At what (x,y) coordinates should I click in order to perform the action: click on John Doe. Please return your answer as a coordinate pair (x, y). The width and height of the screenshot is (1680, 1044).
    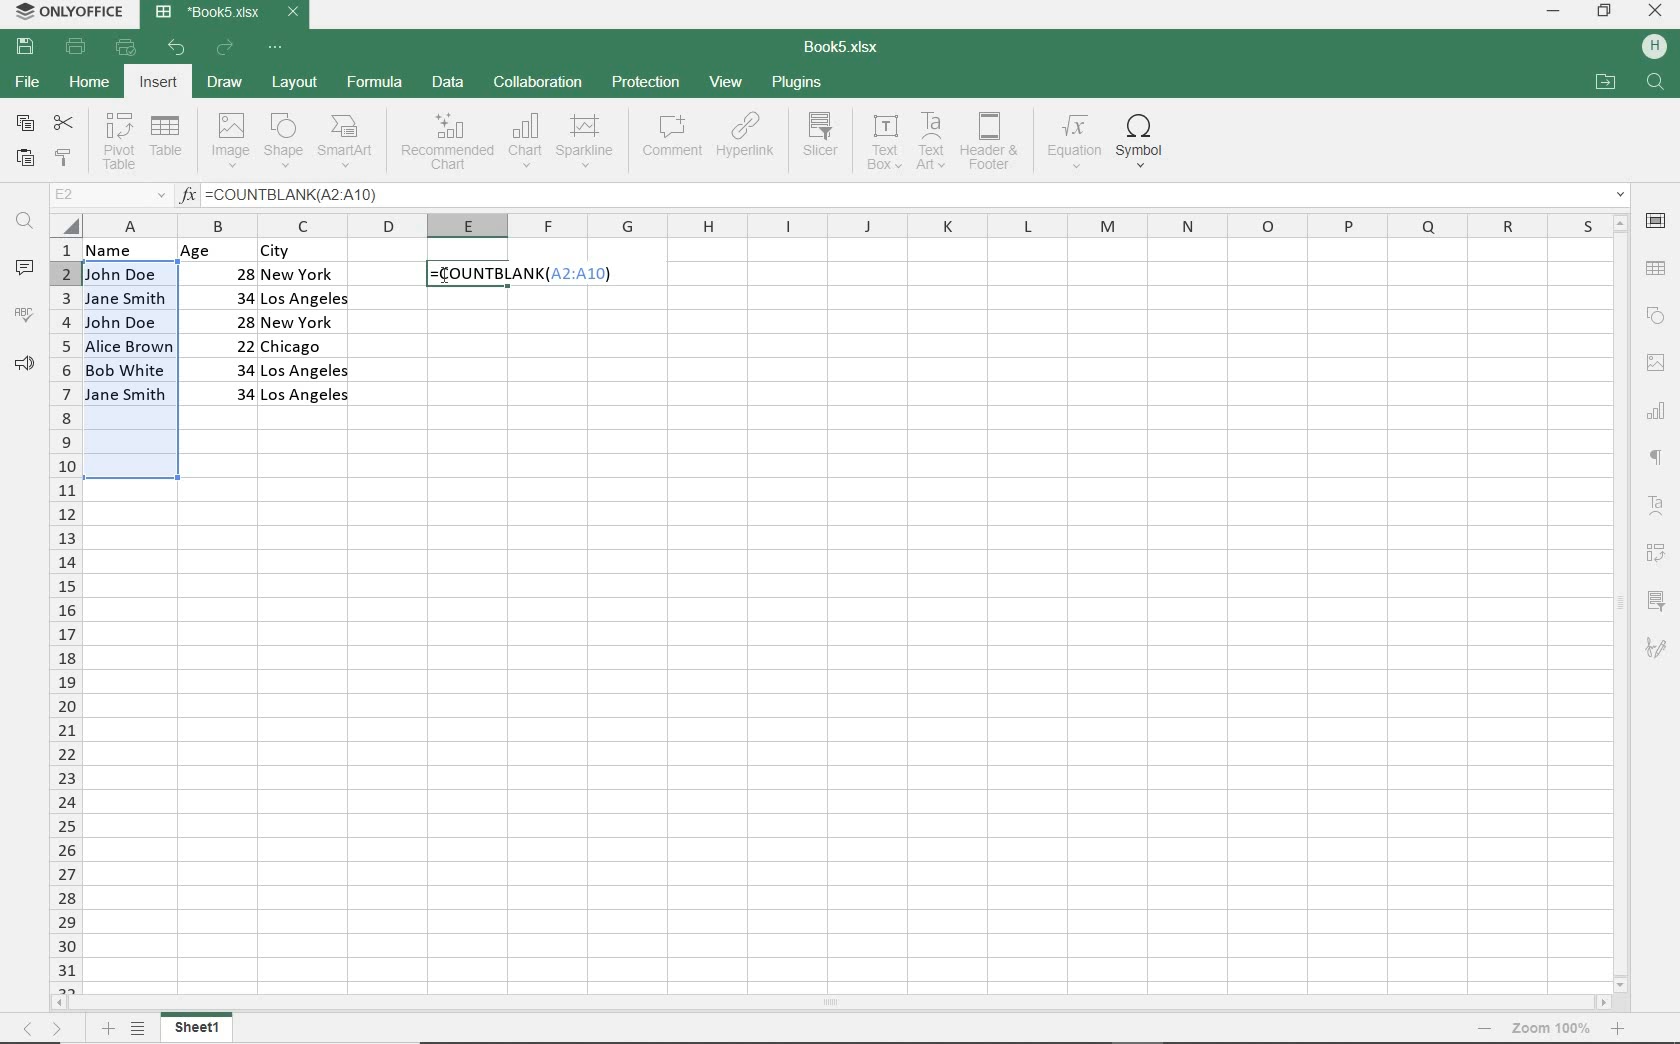
    Looking at the image, I should click on (121, 274).